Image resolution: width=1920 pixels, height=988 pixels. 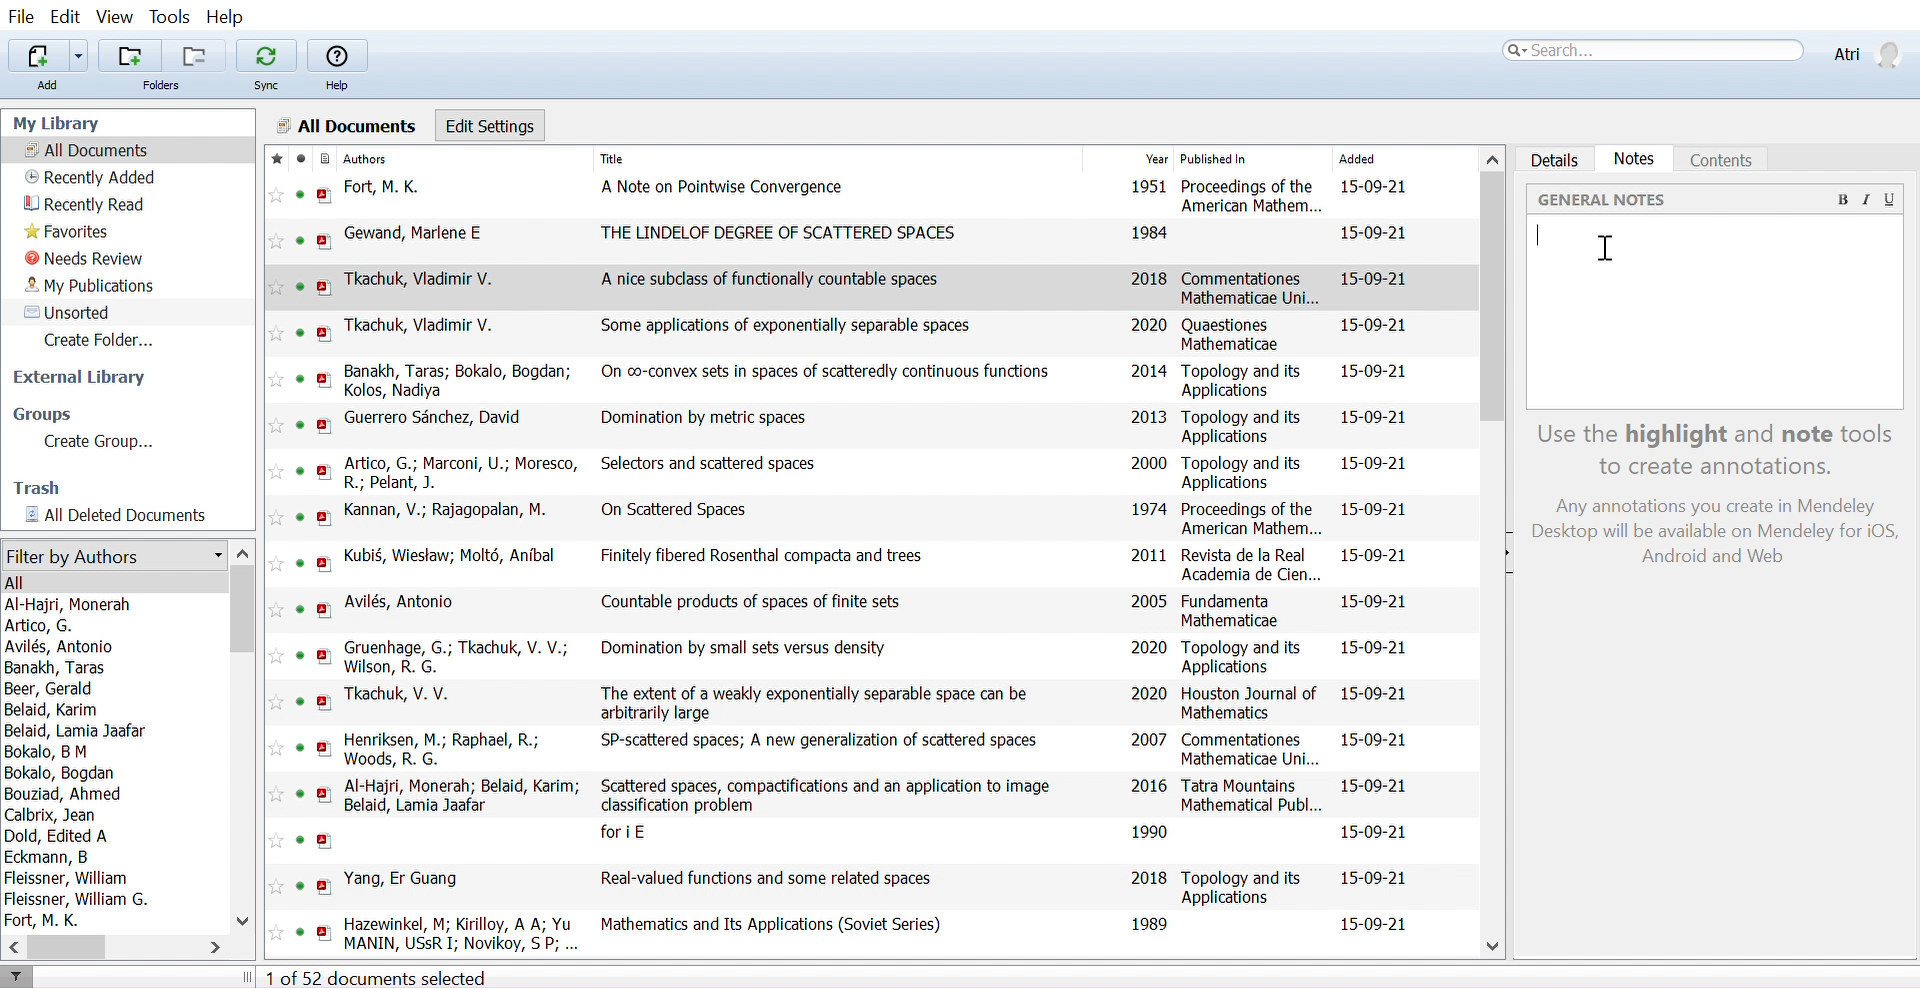 I want to click on A Note on Pointwise Convergence, so click(x=723, y=189).